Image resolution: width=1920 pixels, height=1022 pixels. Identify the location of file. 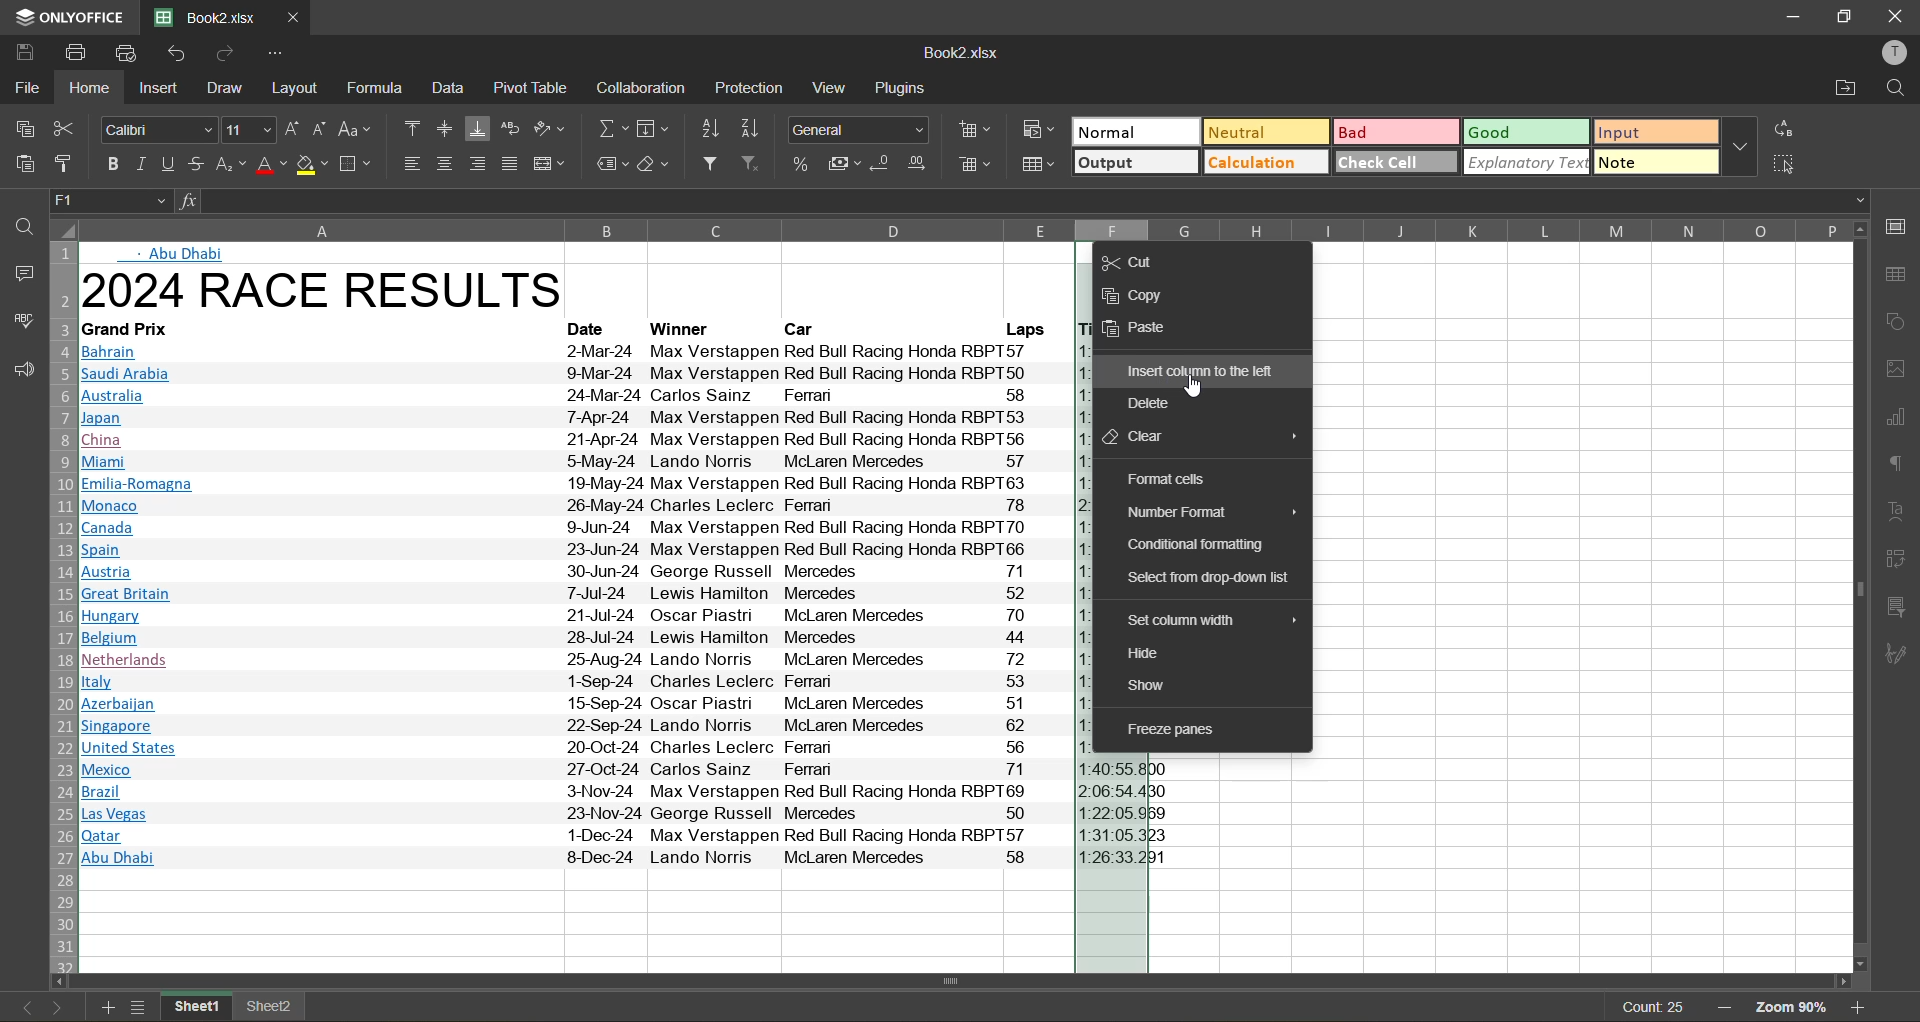
(23, 88).